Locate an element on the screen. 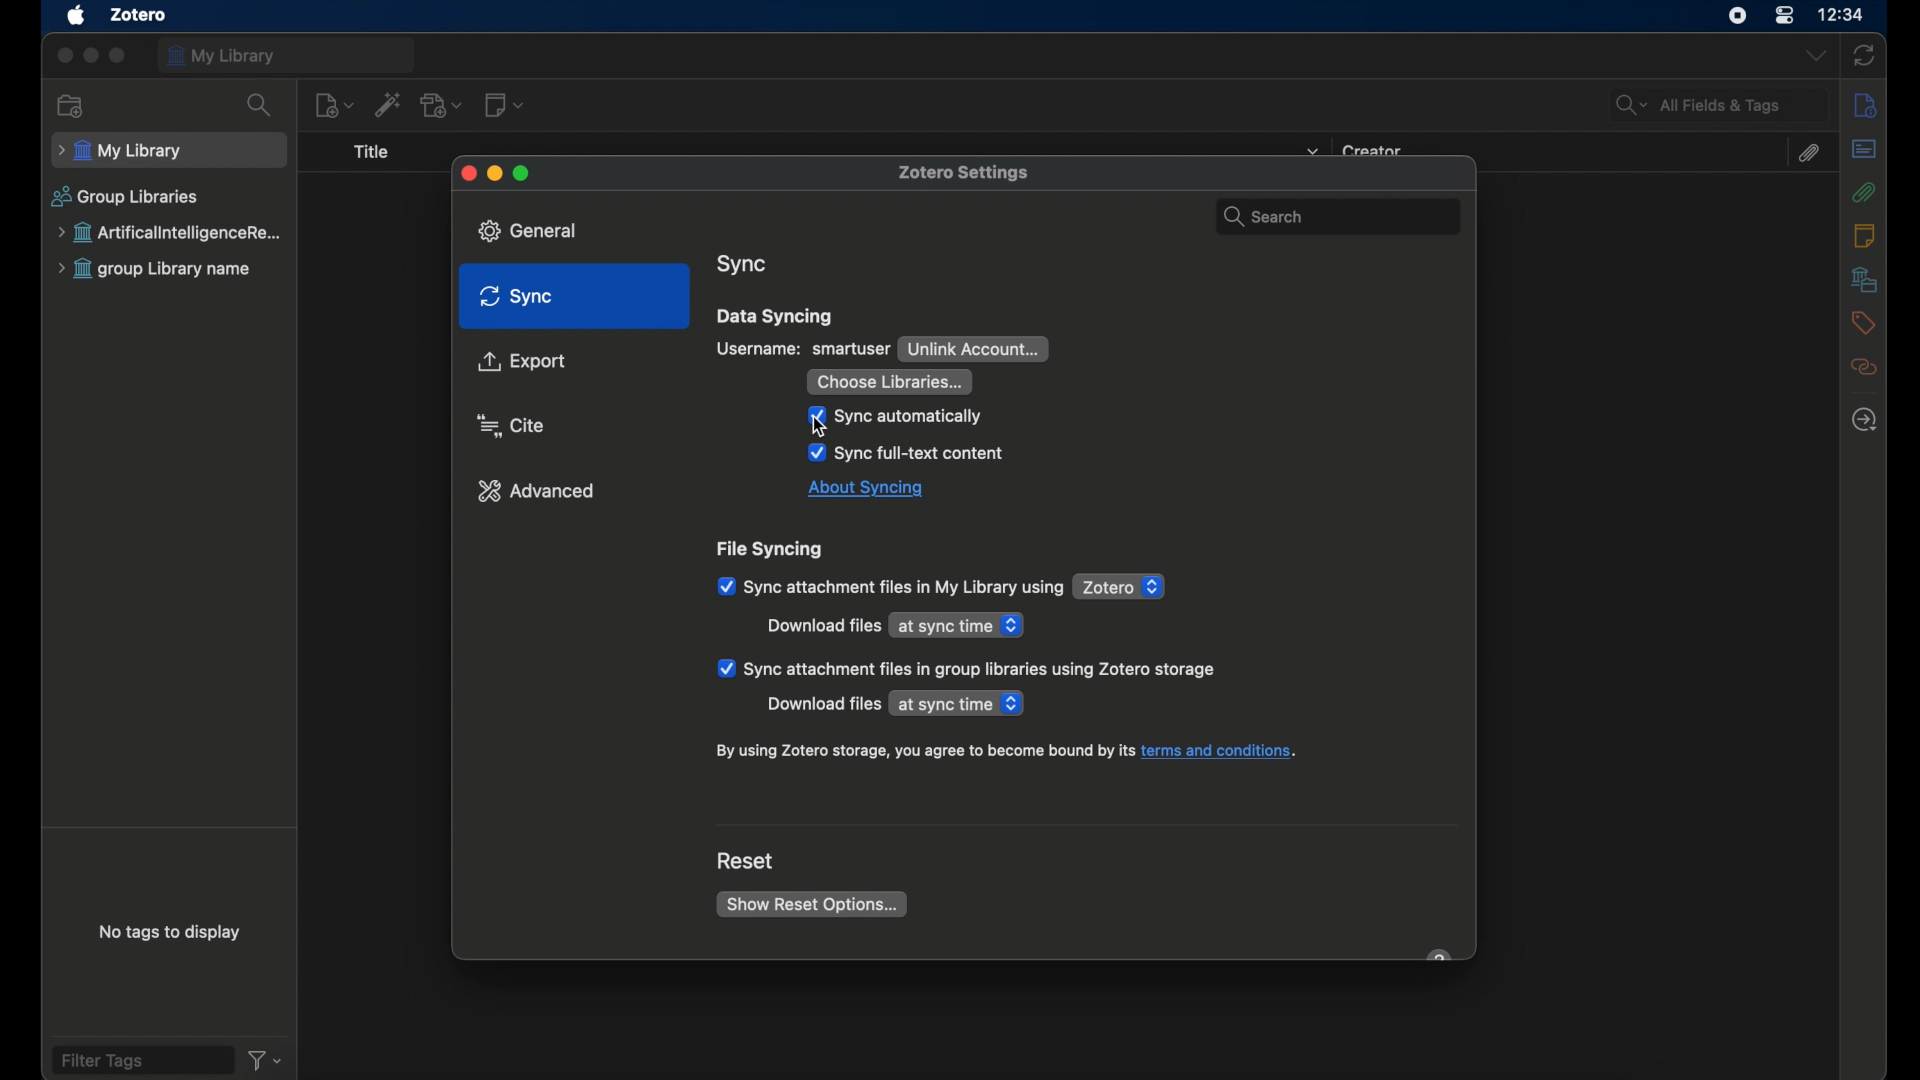  filter tags is located at coordinates (141, 1060).